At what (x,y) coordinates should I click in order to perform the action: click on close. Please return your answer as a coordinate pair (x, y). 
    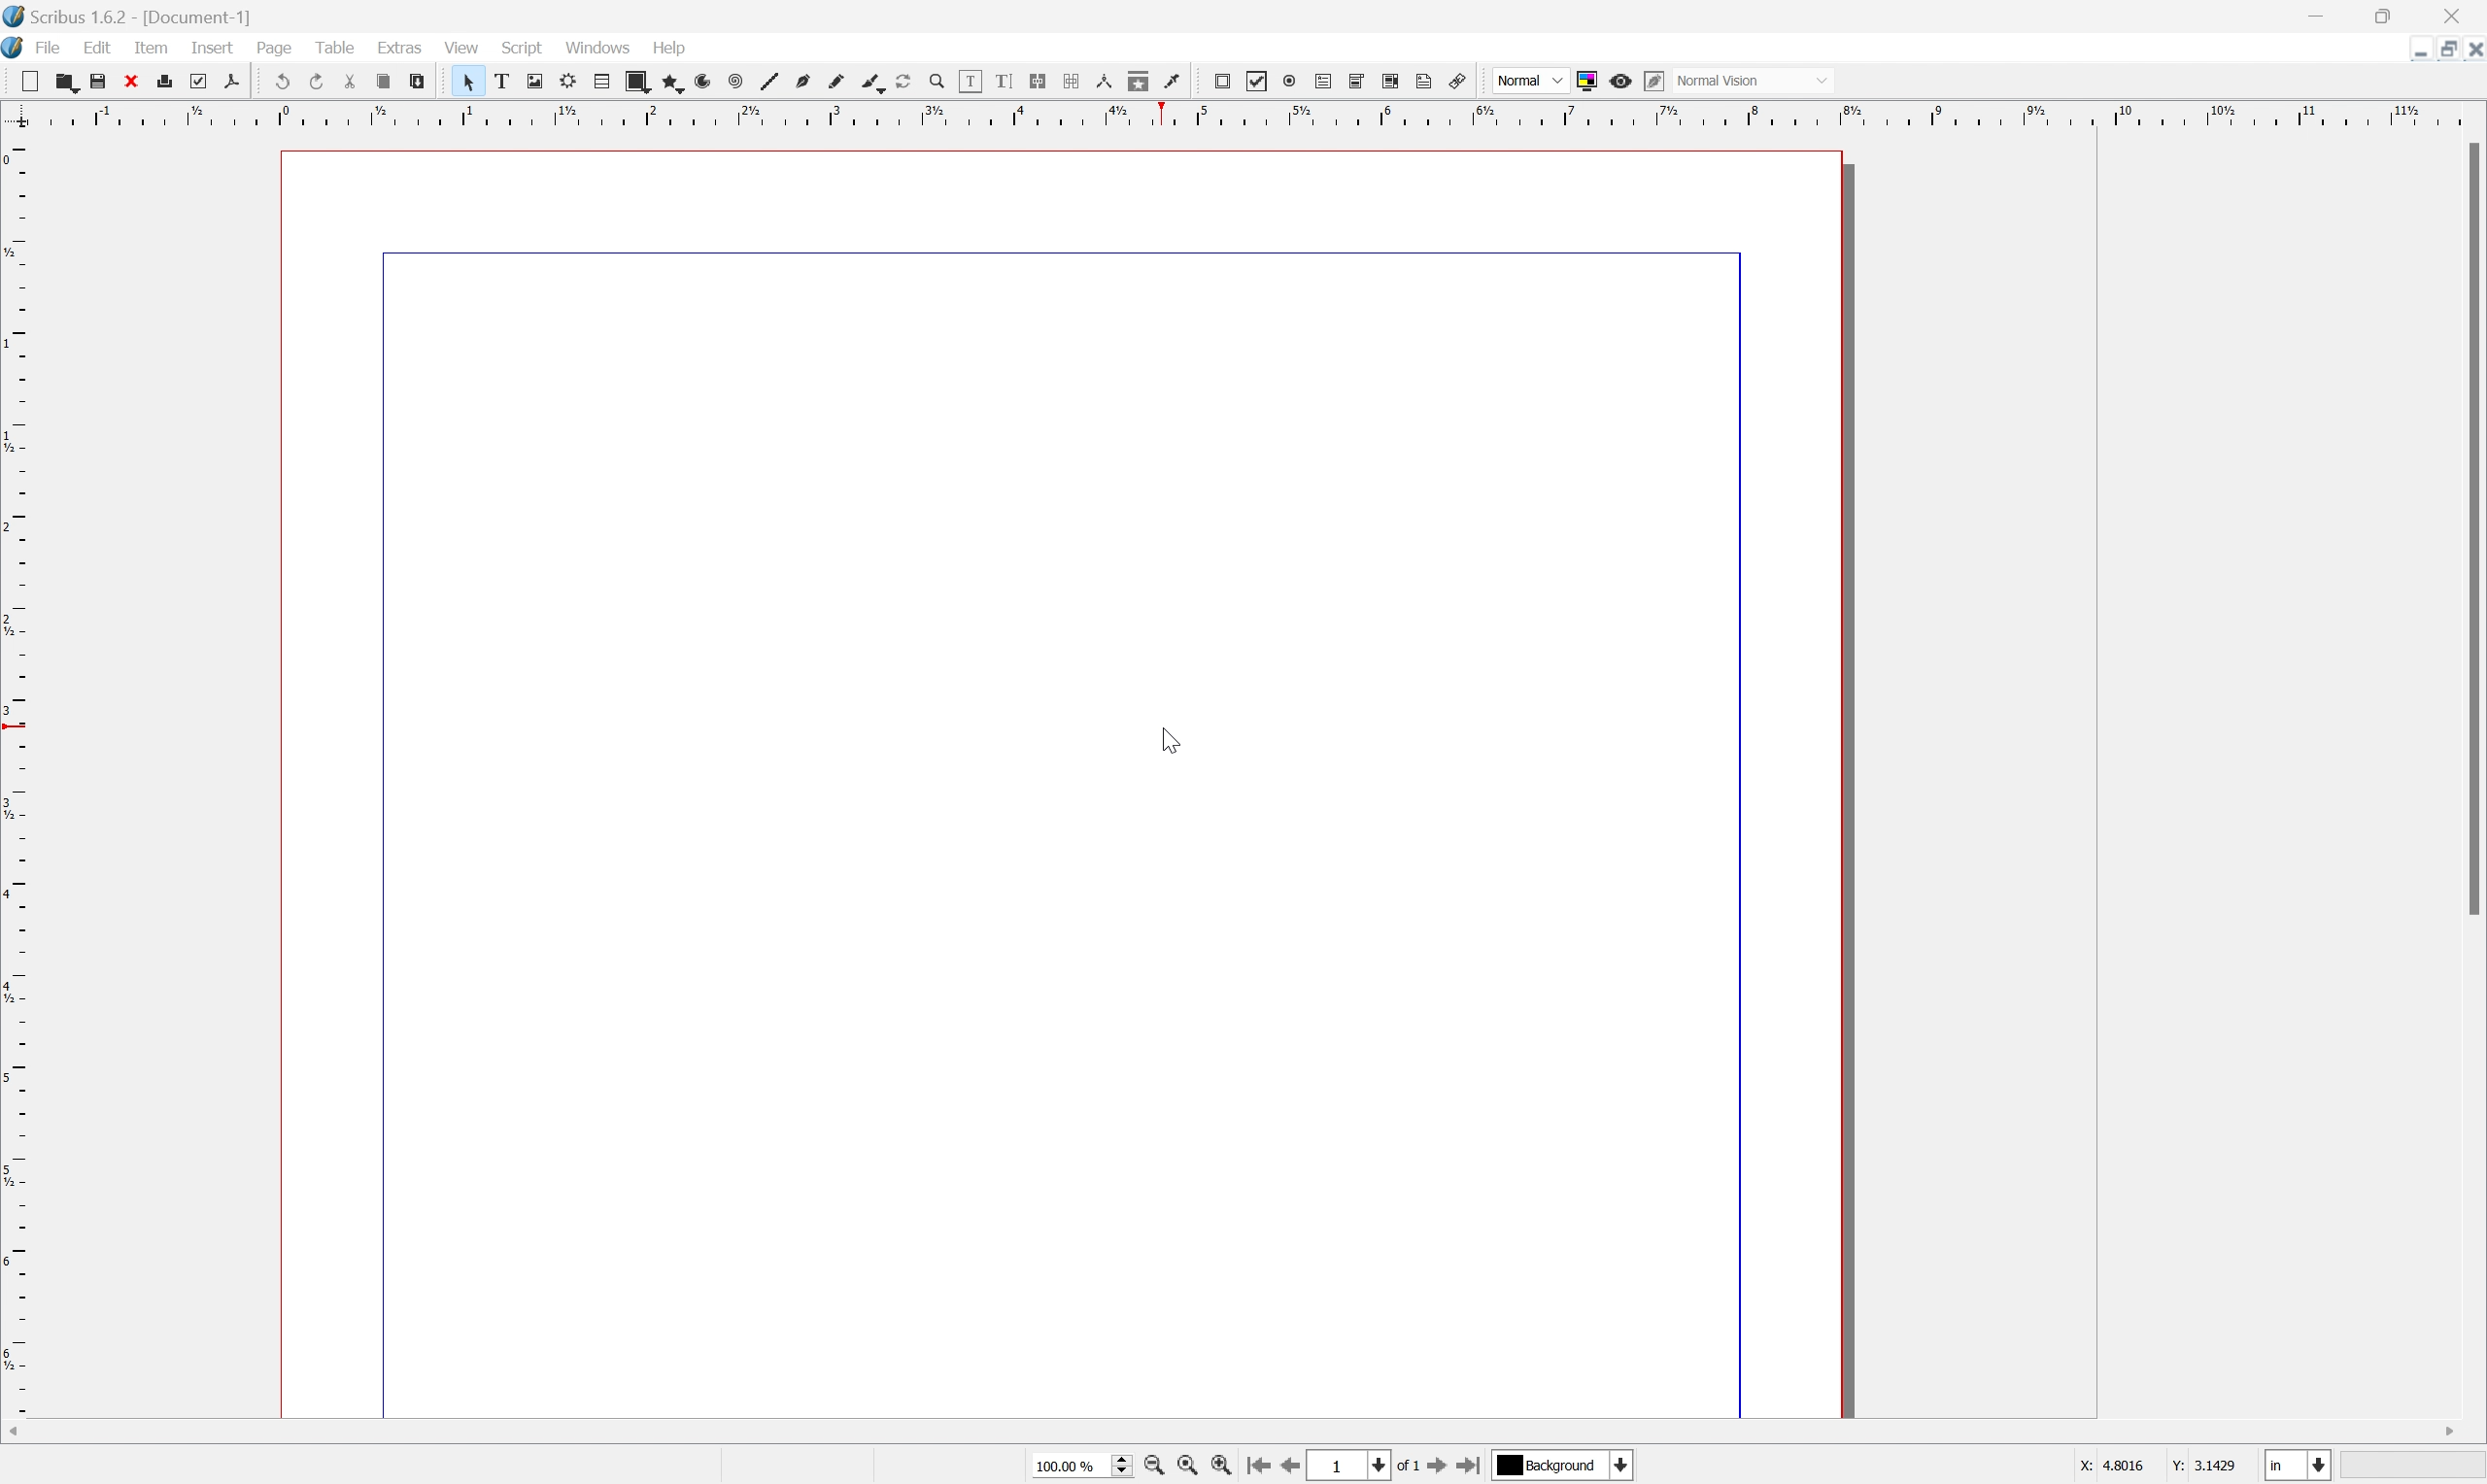
    Looking at the image, I should click on (2471, 50).